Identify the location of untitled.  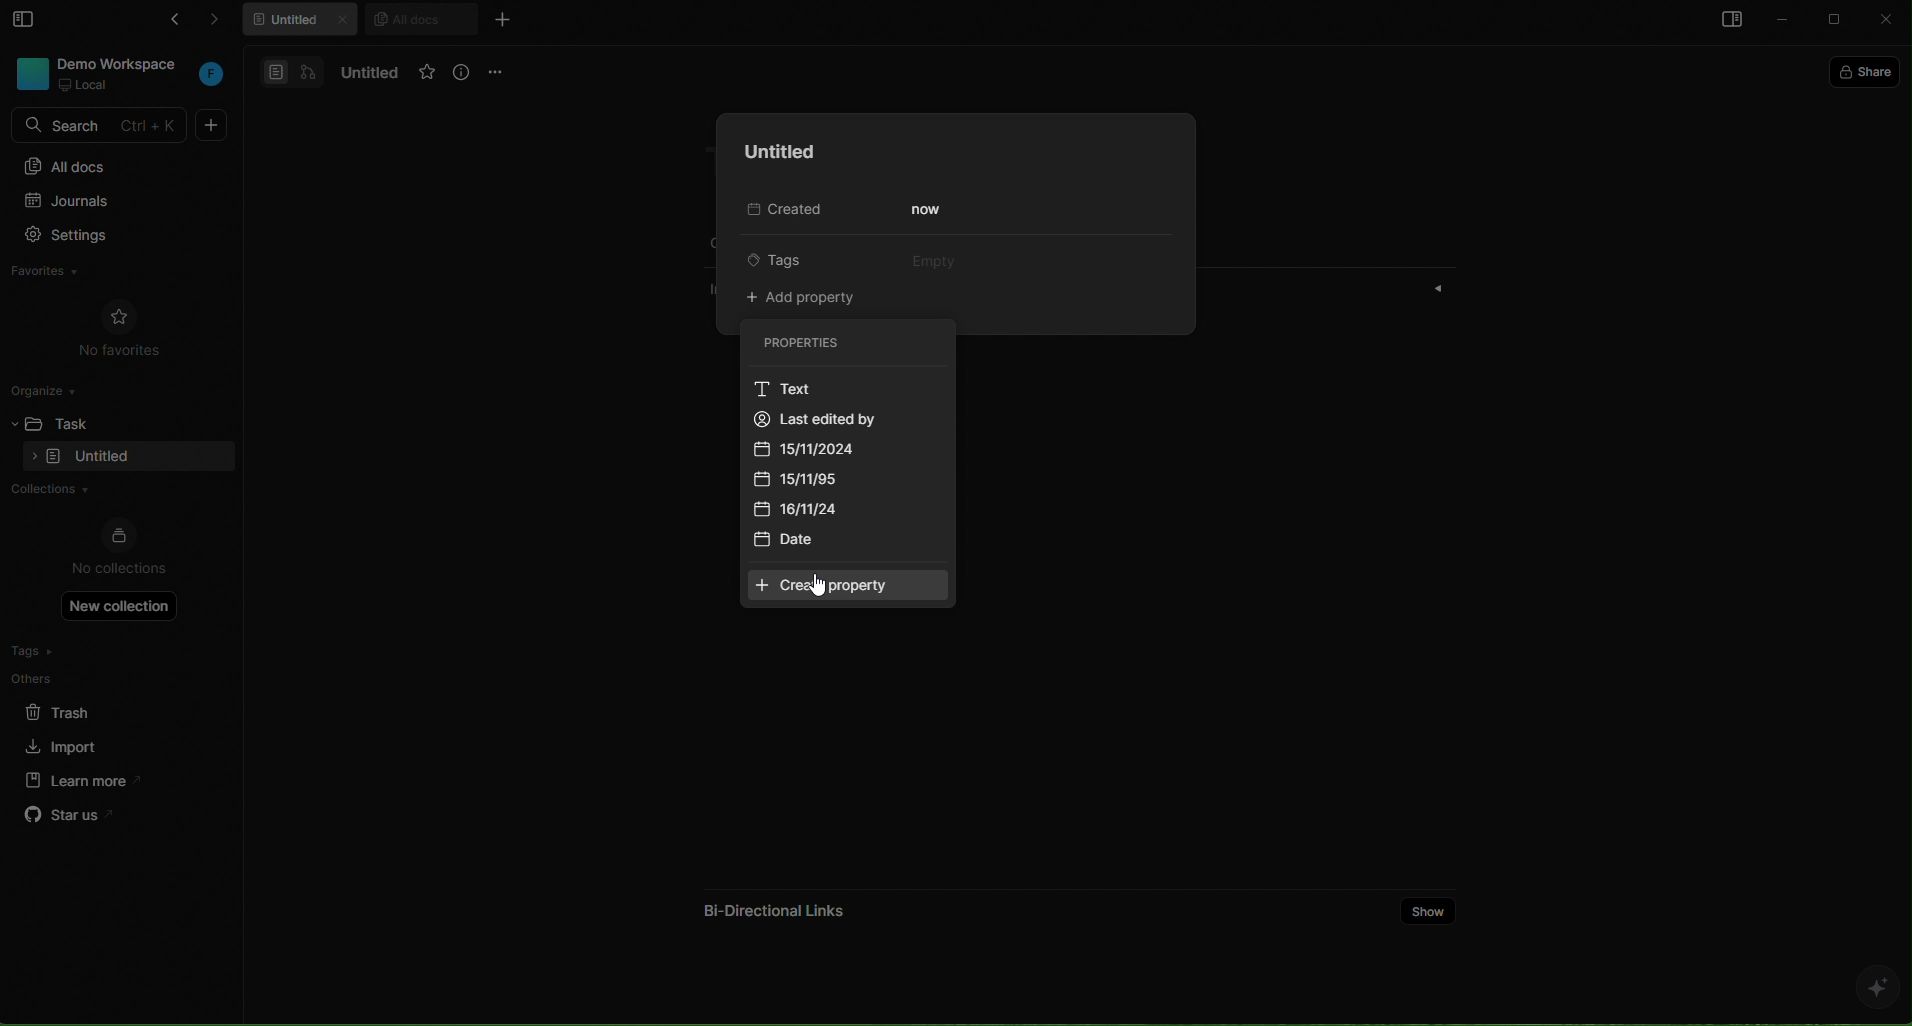
(774, 152).